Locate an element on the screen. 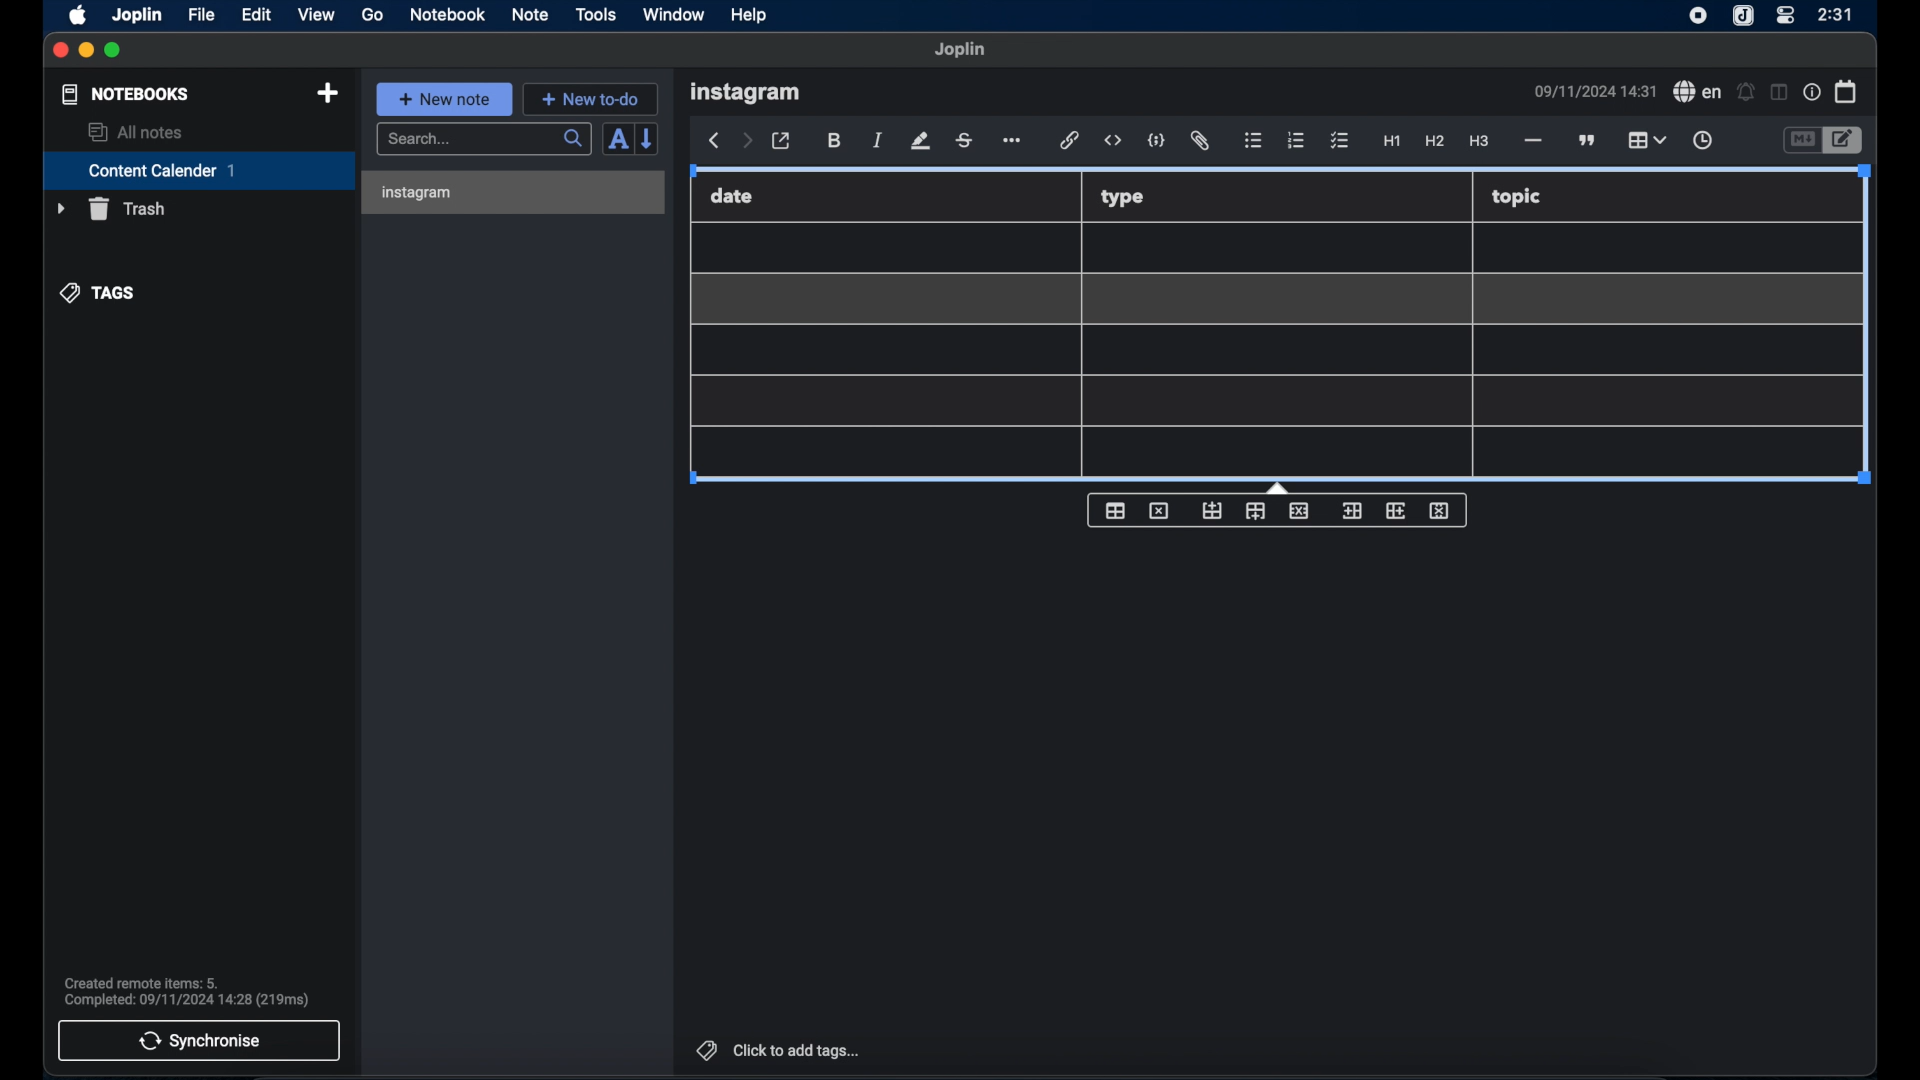 The image size is (1920, 1080). set alarm is located at coordinates (1746, 91).